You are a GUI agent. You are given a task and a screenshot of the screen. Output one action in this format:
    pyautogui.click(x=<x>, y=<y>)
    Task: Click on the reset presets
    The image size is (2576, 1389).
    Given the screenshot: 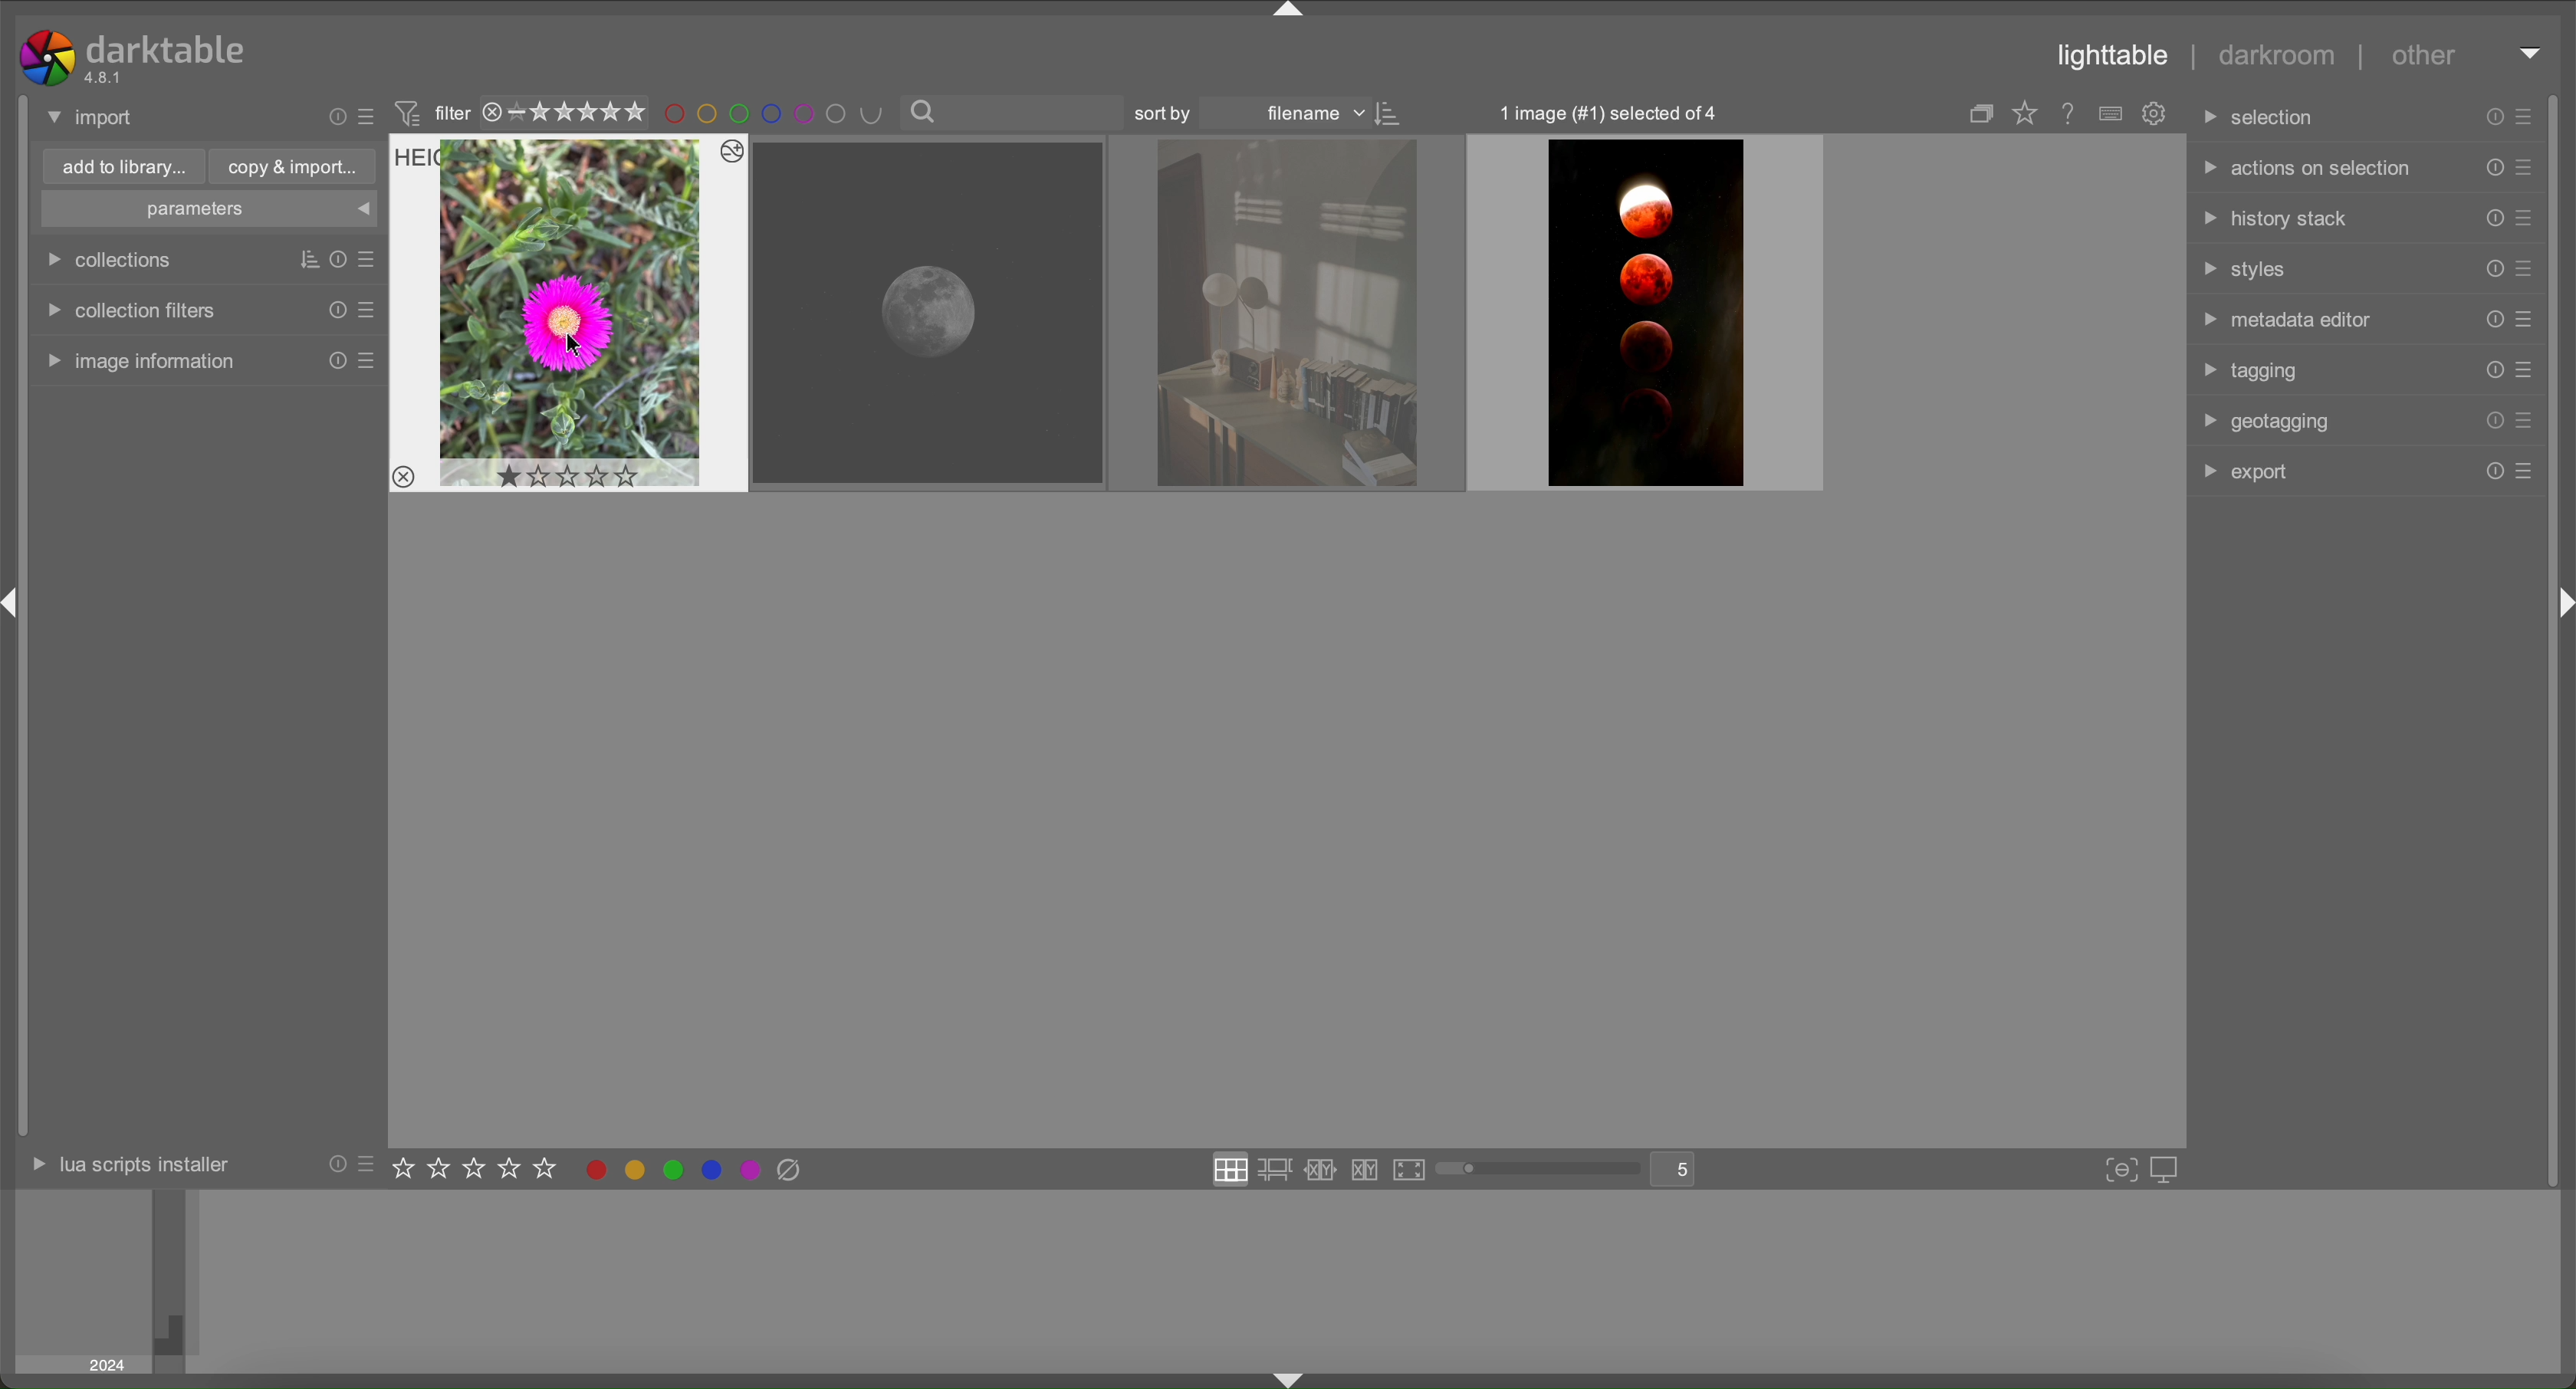 What is the action you would take?
    pyautogui.click(x=2491, y=319)
    